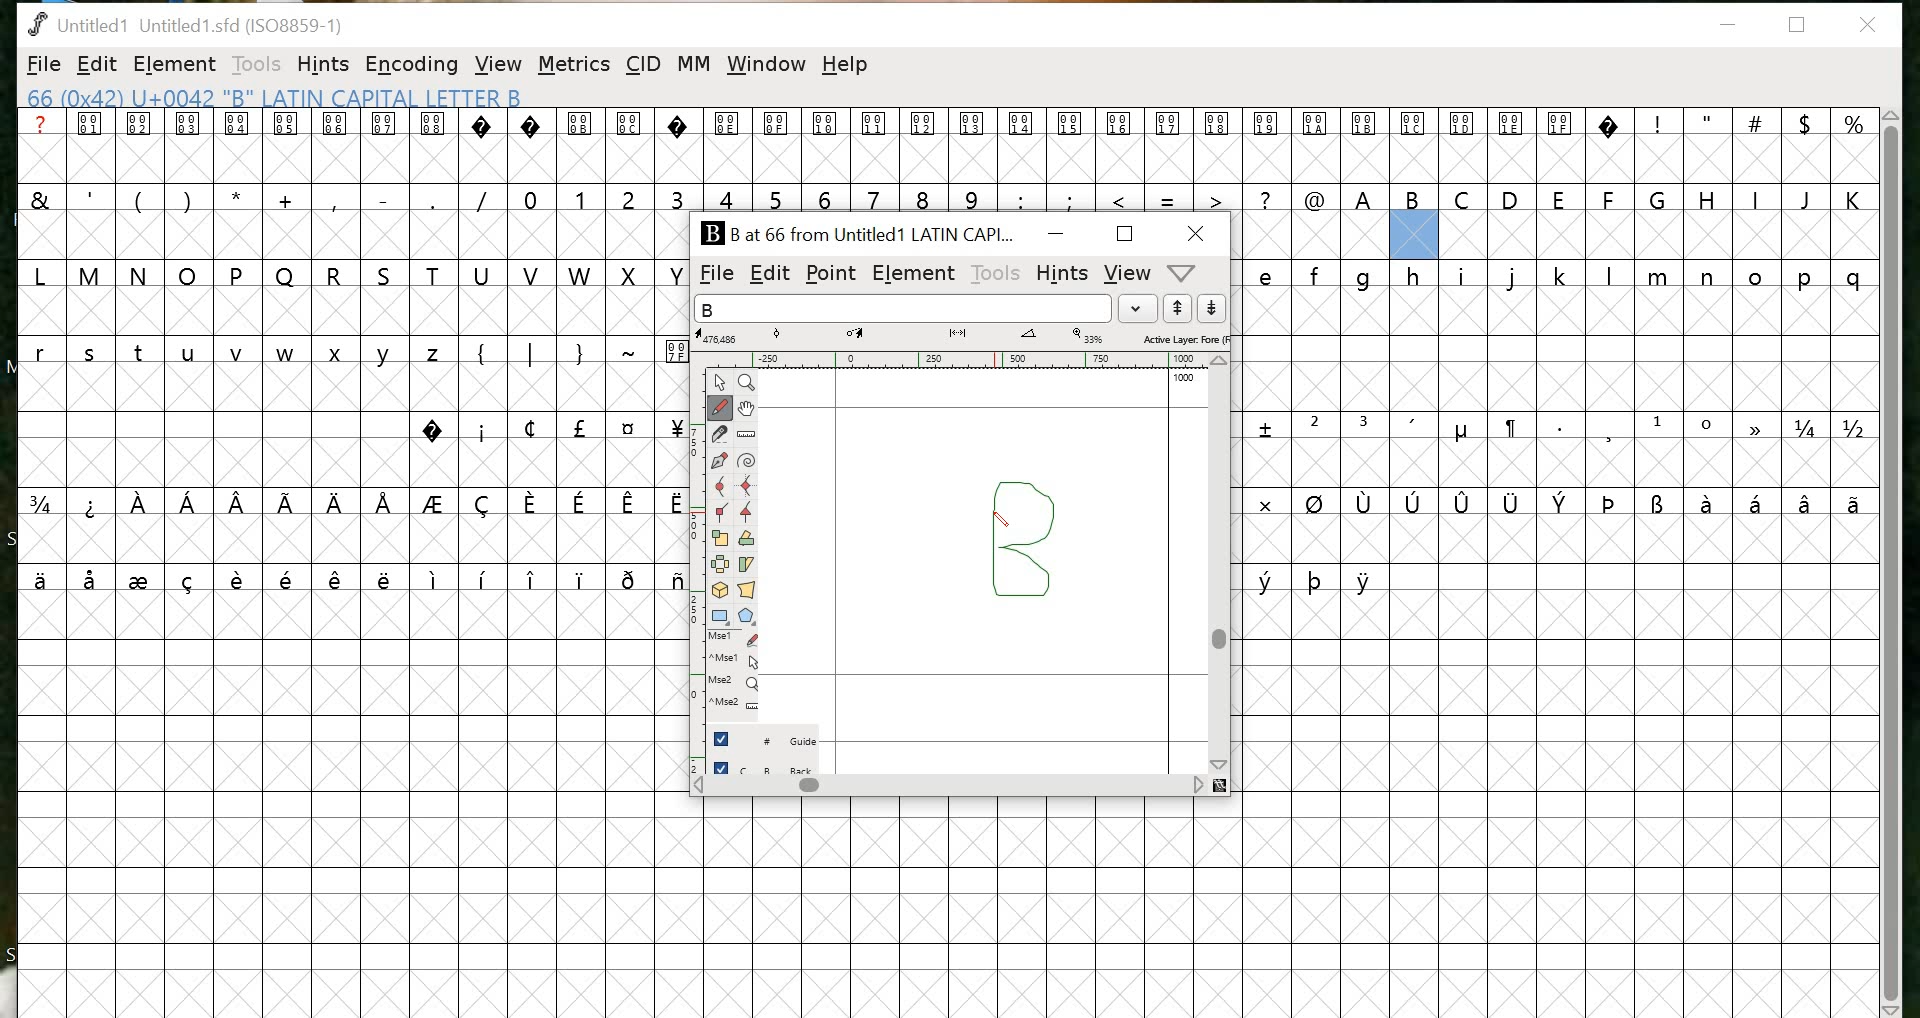 Image resolution: width=1920 pixels, height=1018 pixels. I want to click on glyphs, so click(1282, 161).